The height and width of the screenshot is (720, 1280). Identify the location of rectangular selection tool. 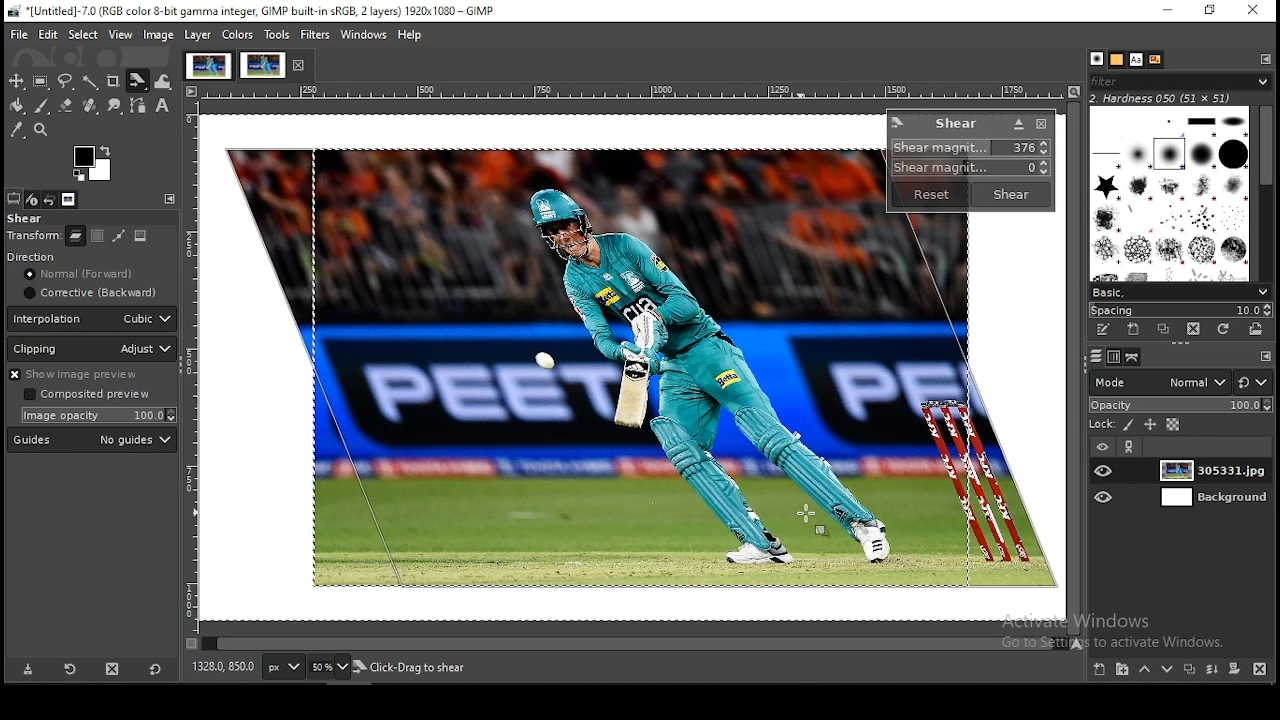
(41, 82).